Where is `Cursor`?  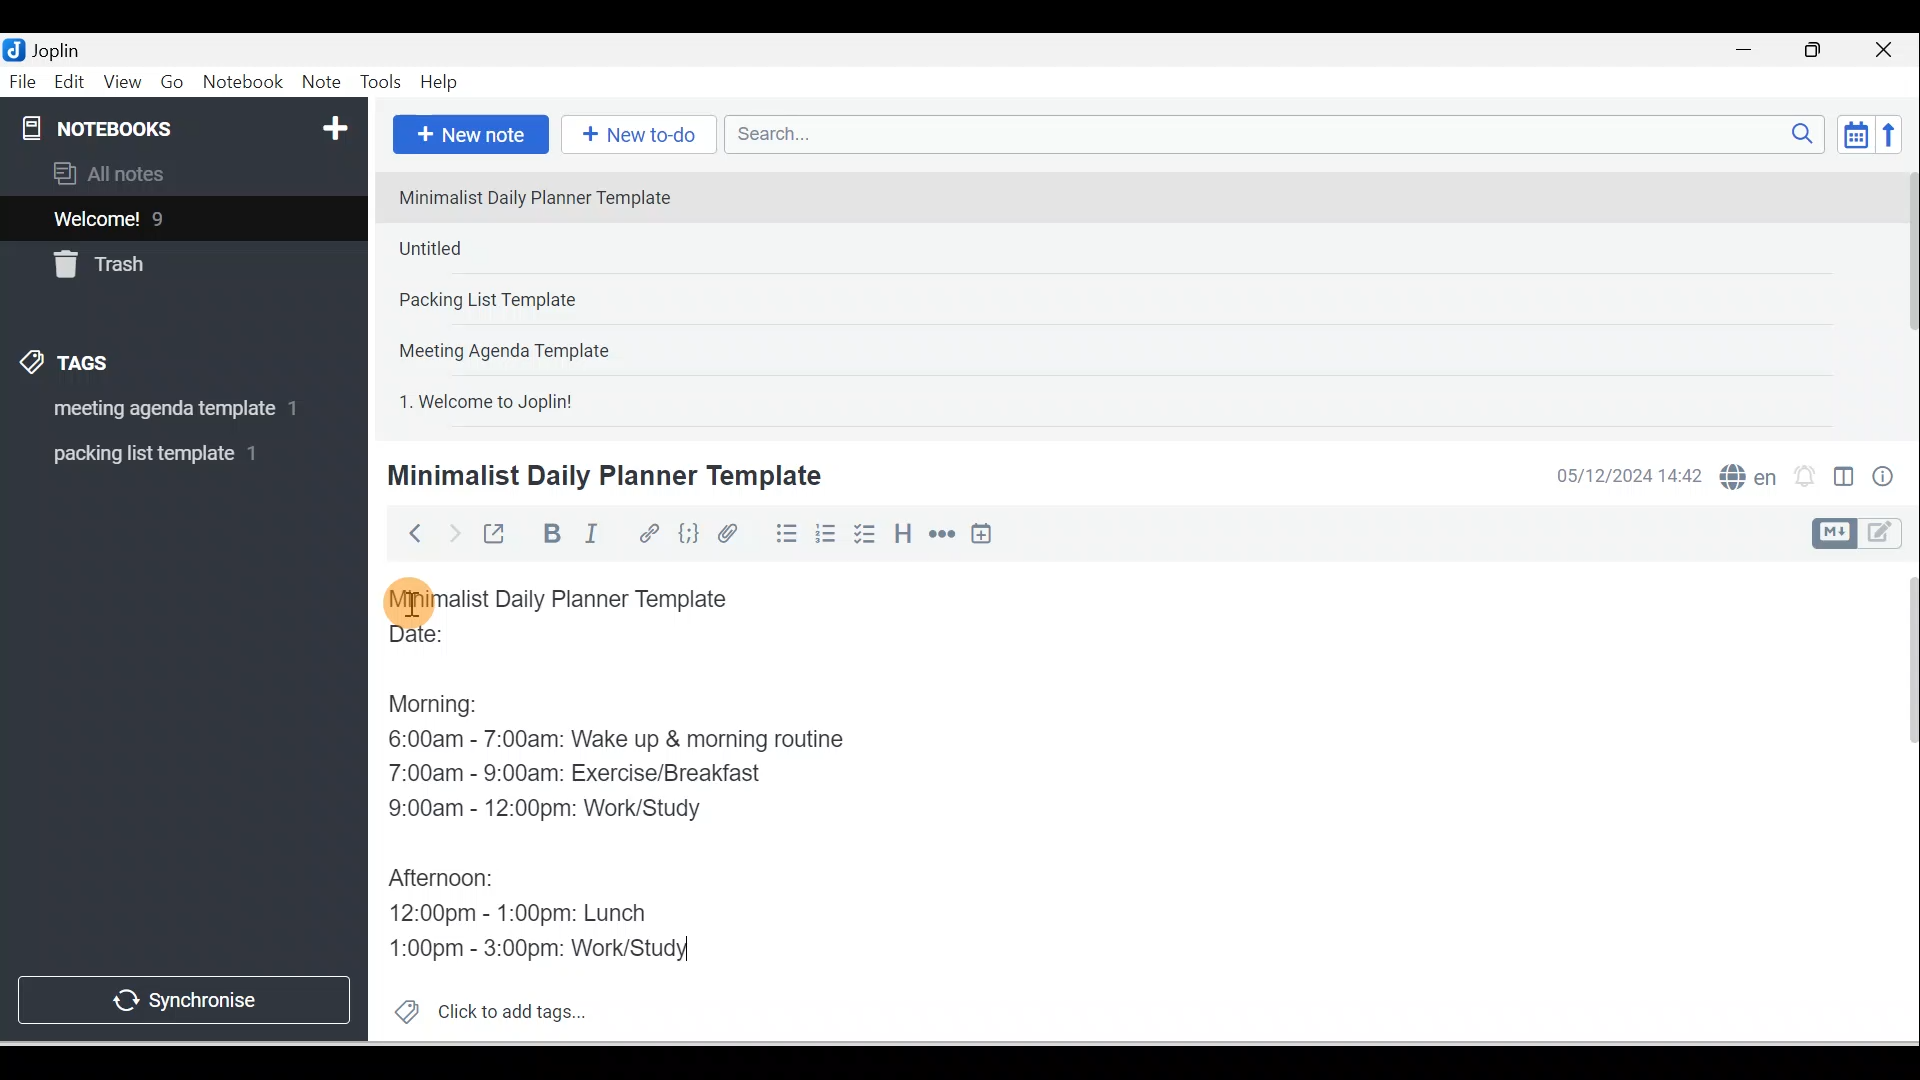
Cursor is located at coordinates (410, 600).